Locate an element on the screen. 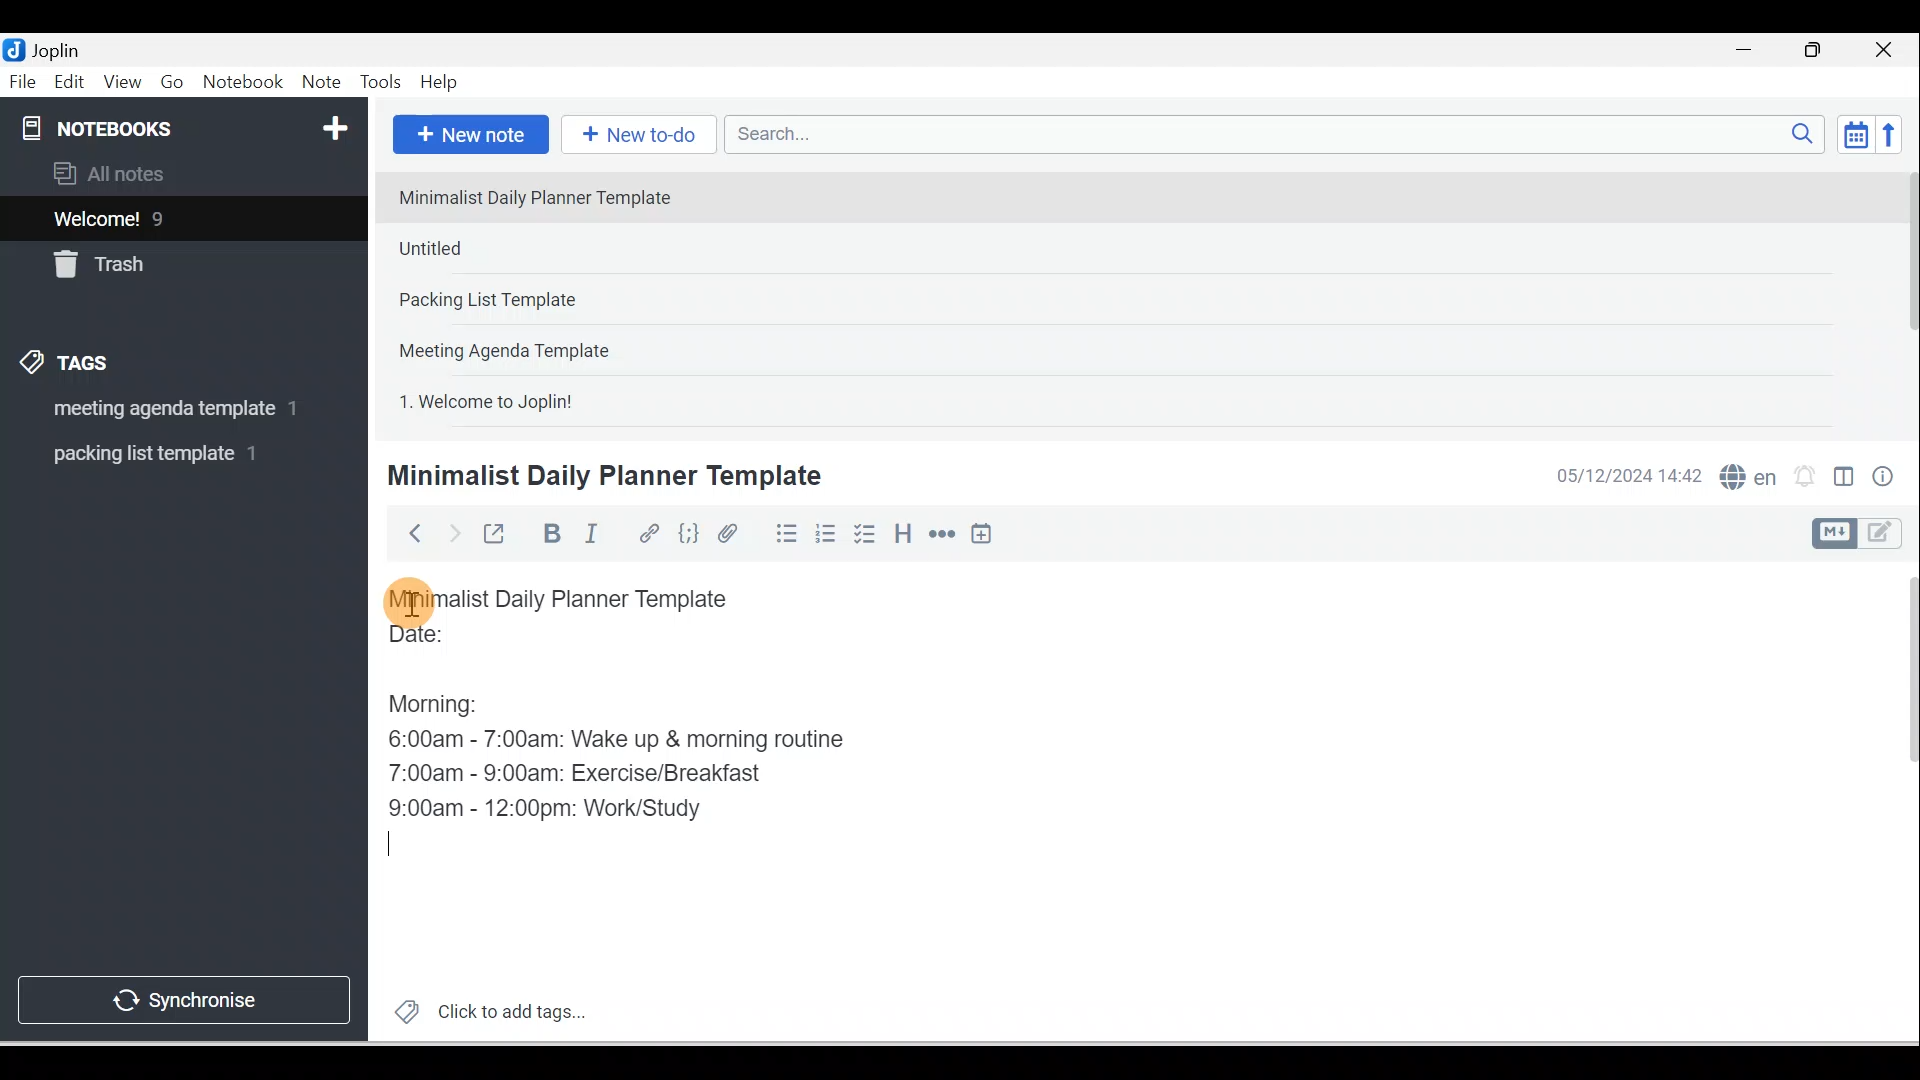  New to-do is located at coordinates (634, 136).